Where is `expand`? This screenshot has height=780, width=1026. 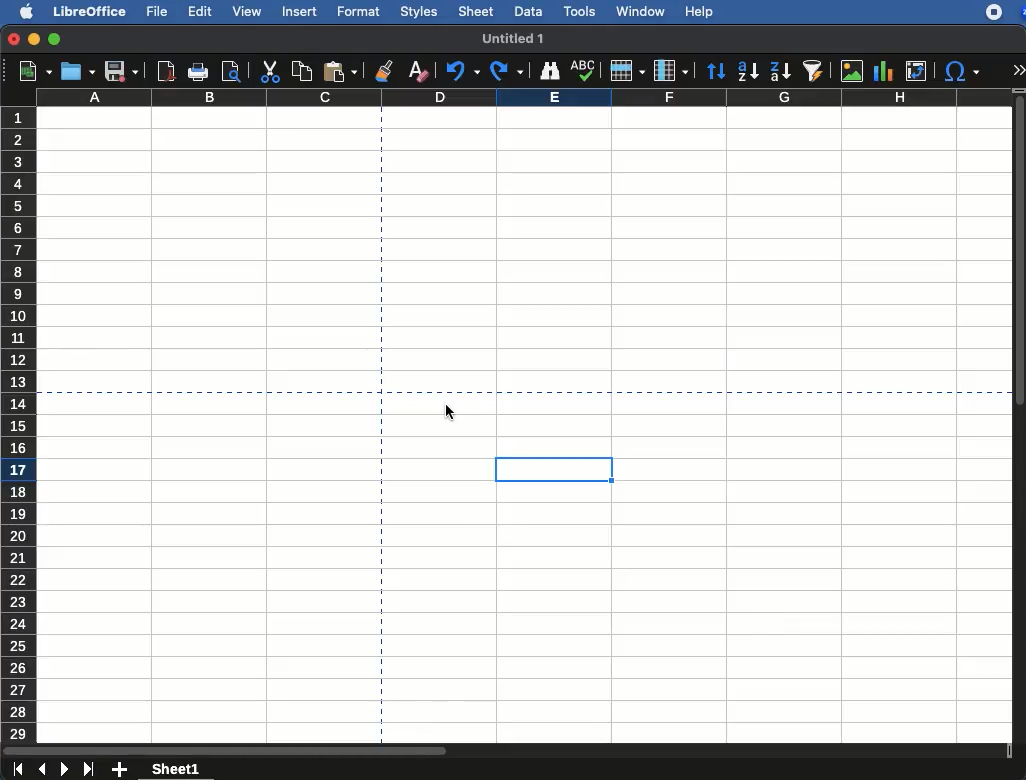 expand is located at coordinates (1020, 69).